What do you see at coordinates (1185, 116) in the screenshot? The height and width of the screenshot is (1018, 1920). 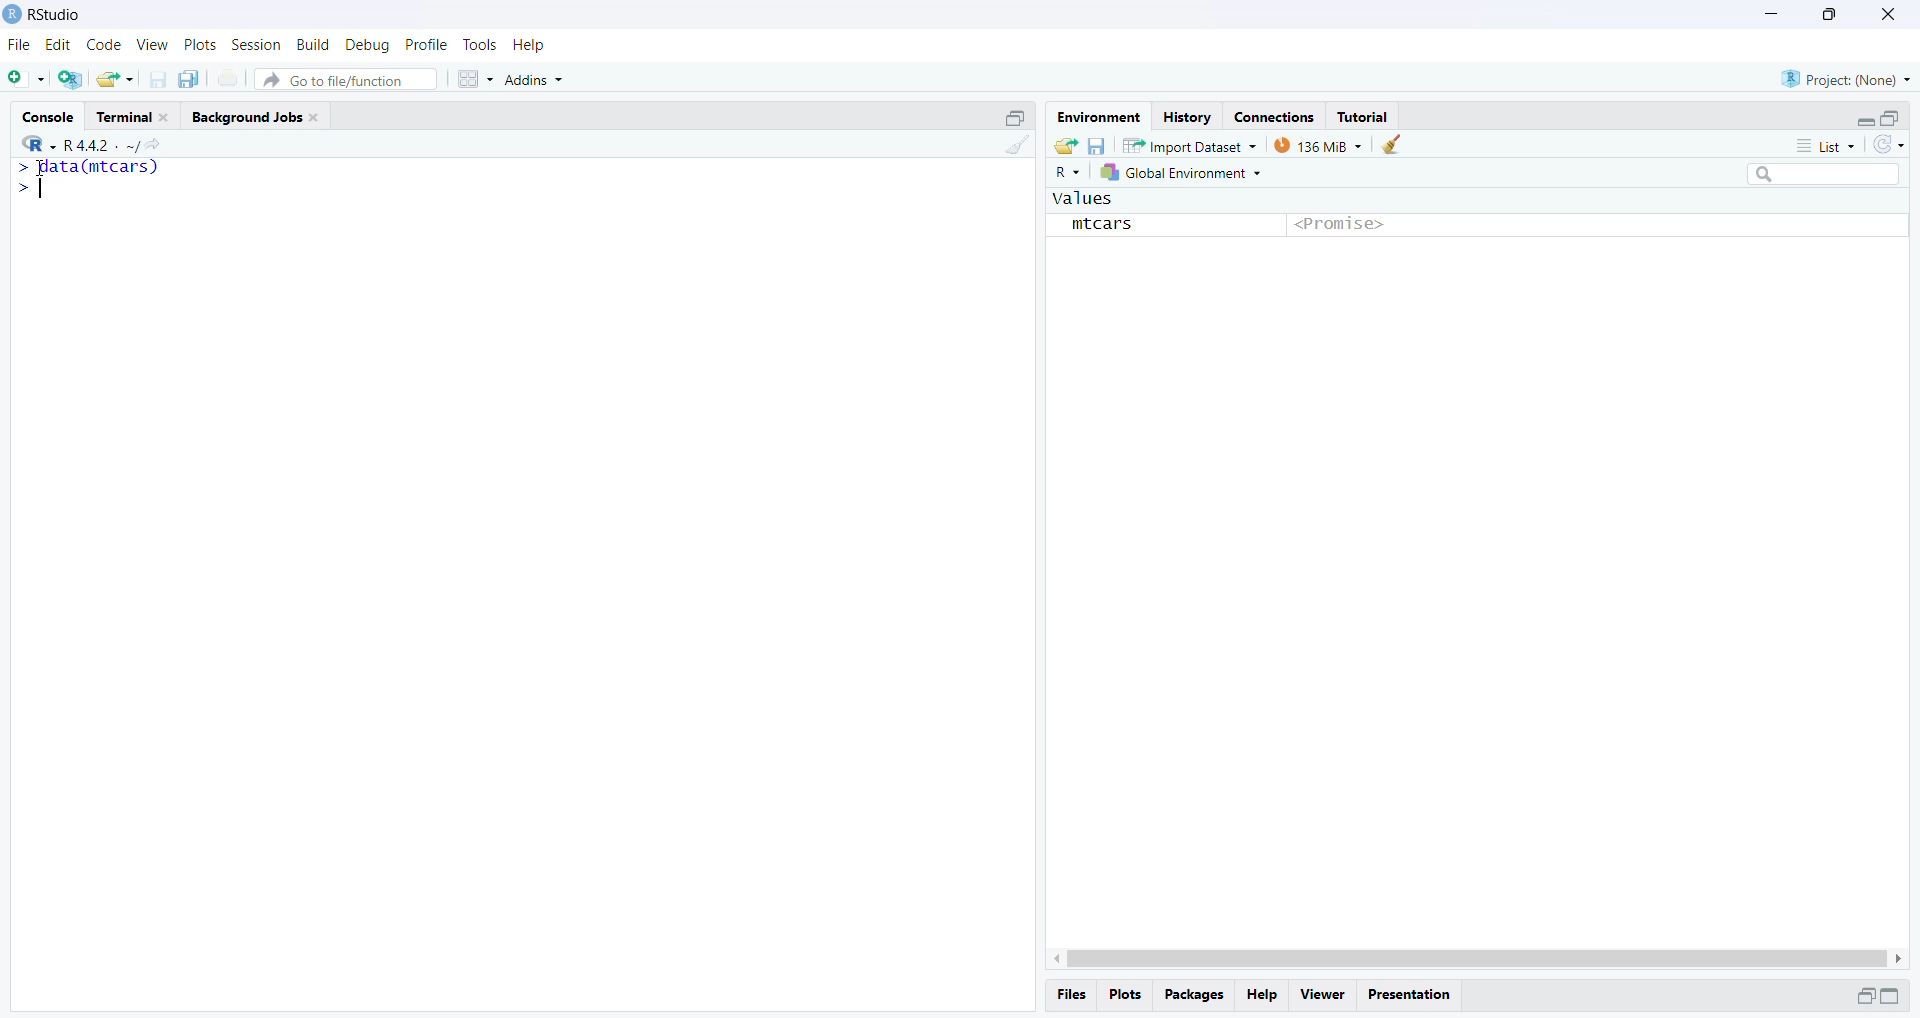 I see `History` at bounding box center [1185, 116].